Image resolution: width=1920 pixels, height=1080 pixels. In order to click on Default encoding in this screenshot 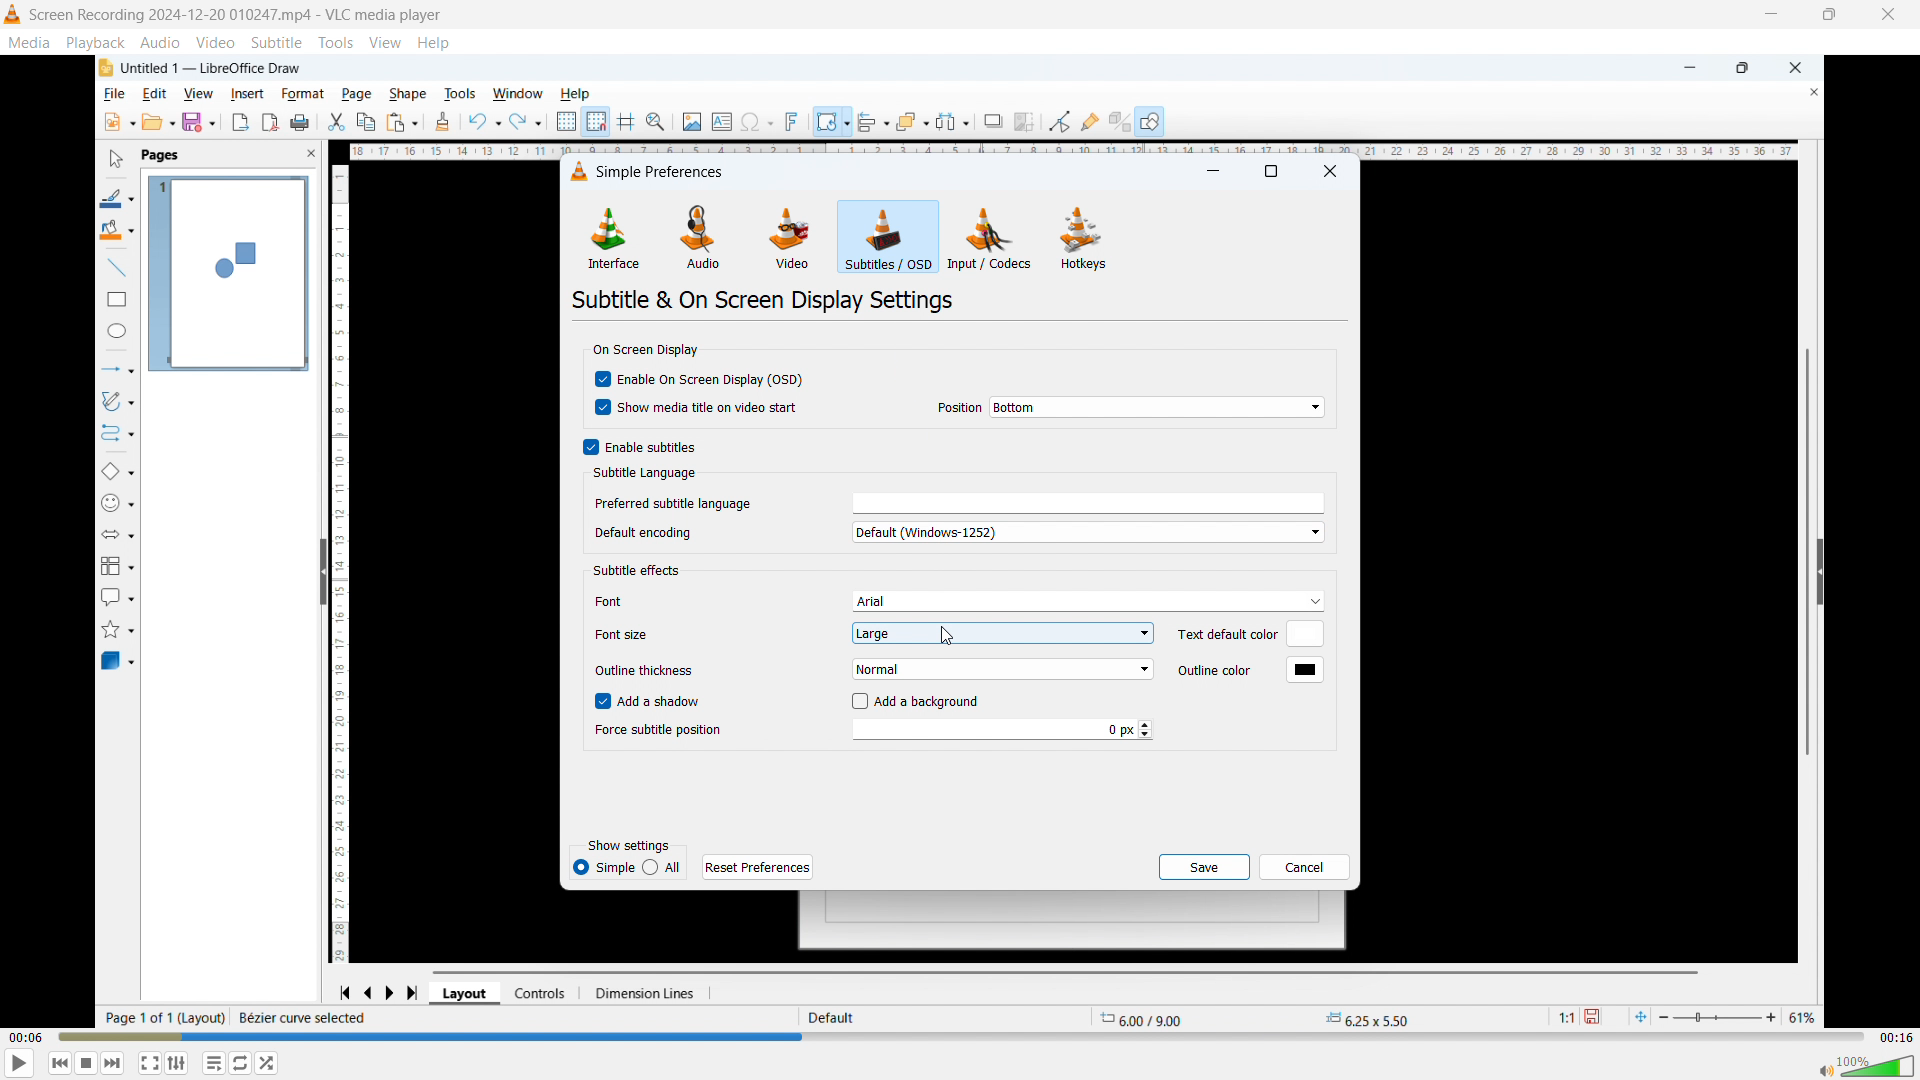, I will do `click(645, 534)`.